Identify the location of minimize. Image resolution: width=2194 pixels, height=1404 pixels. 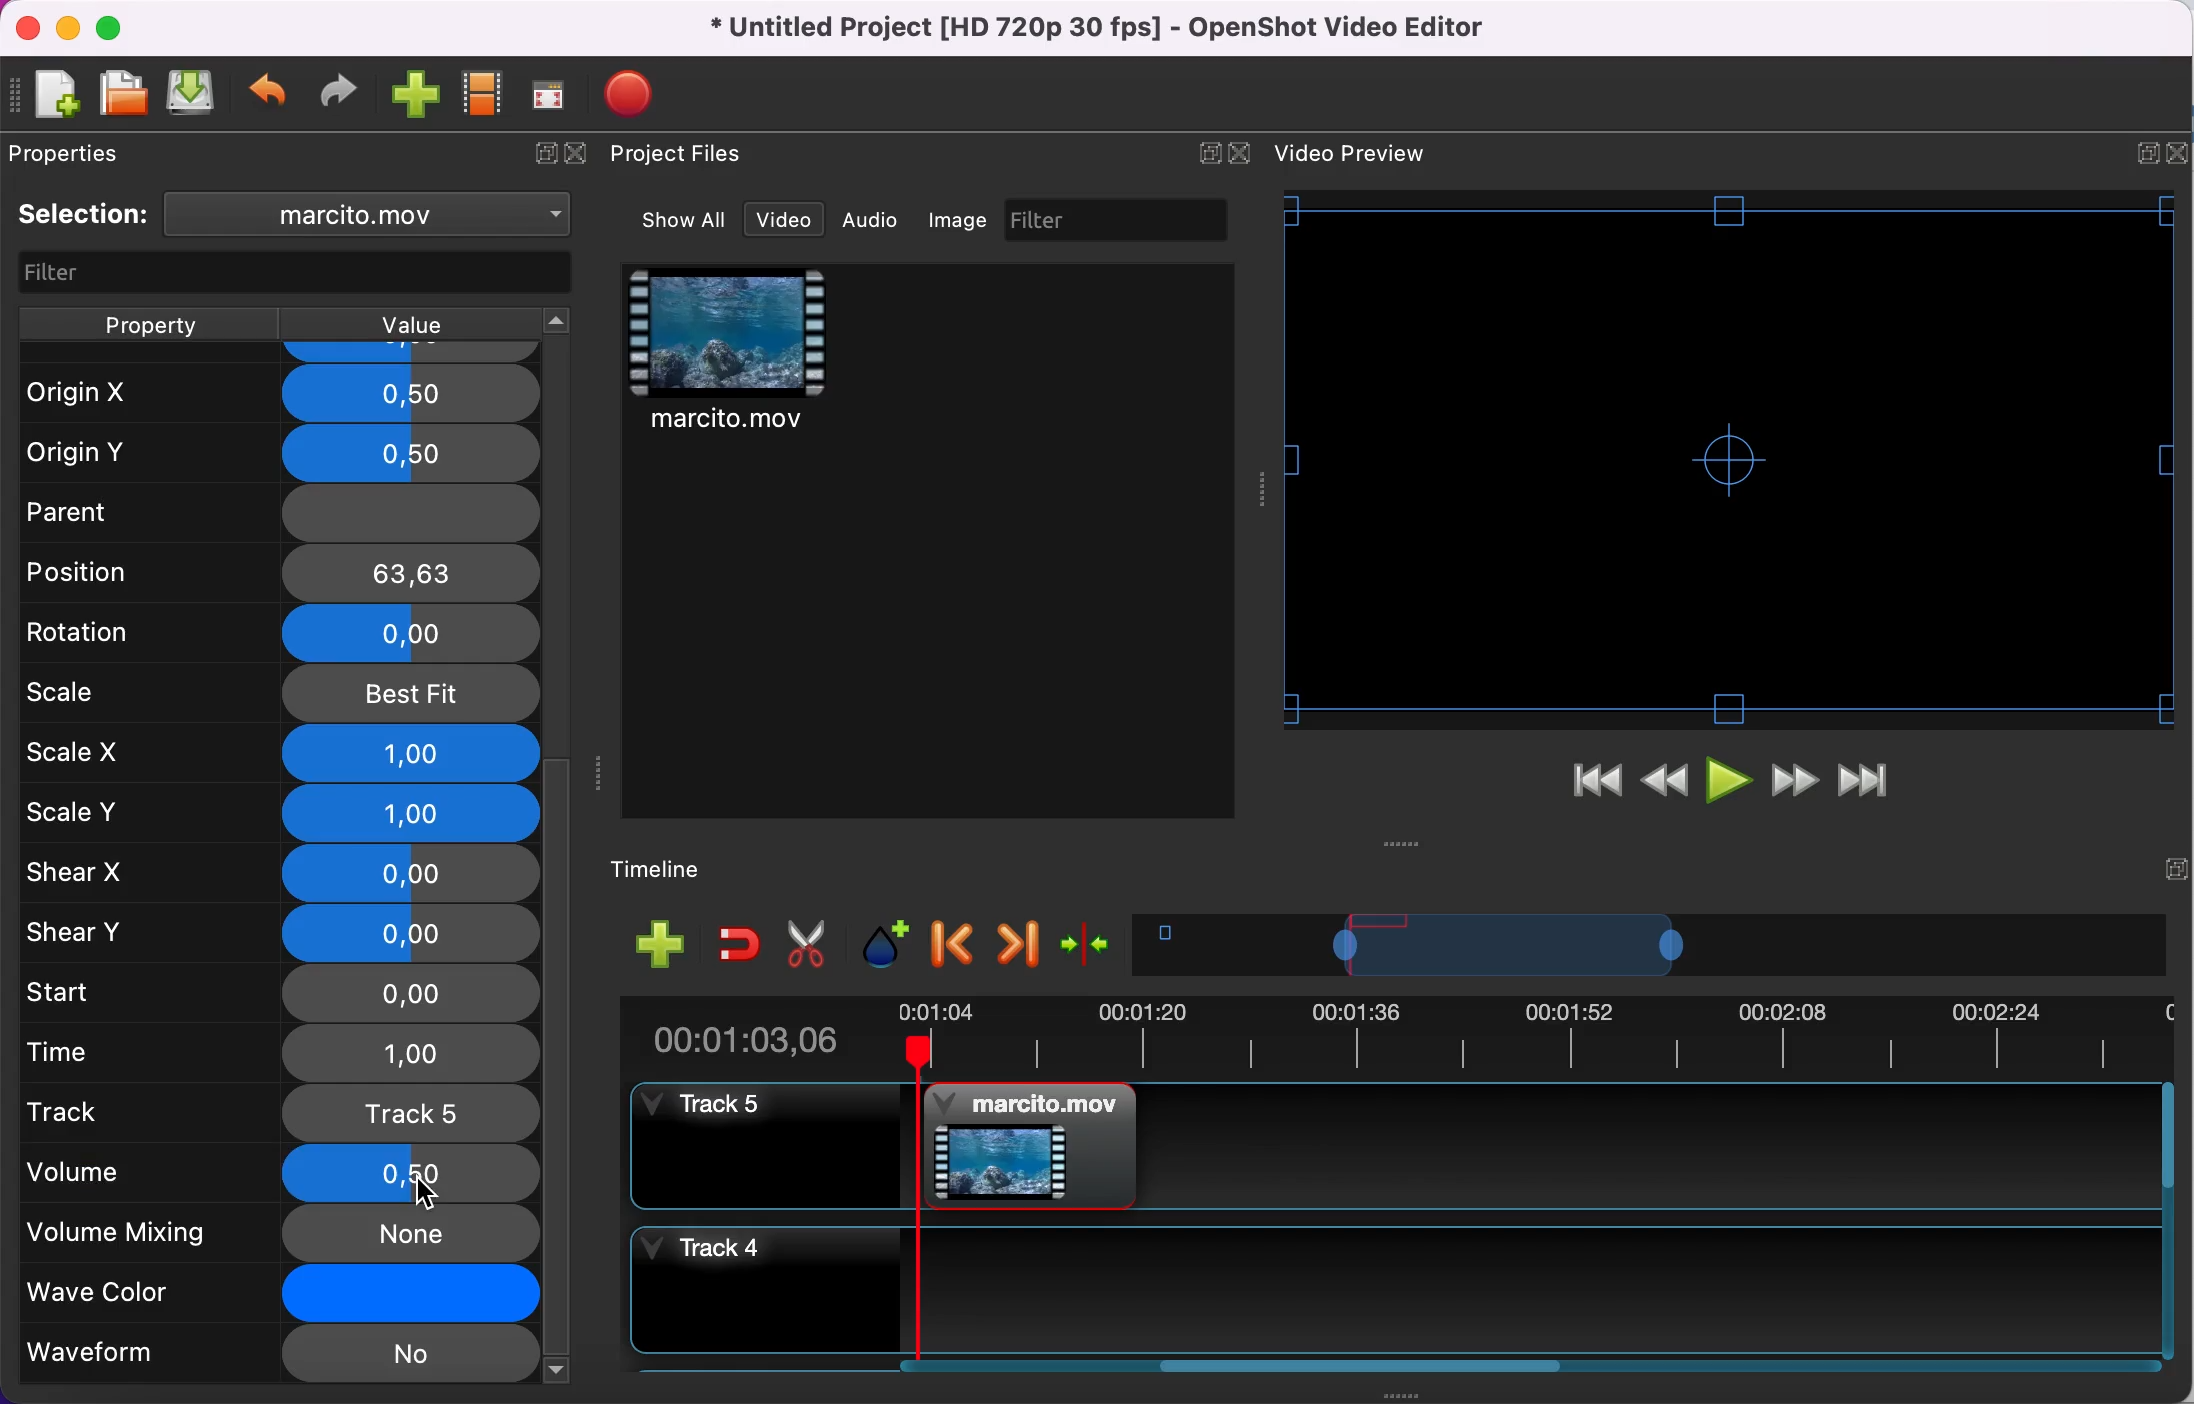
(67, 27).